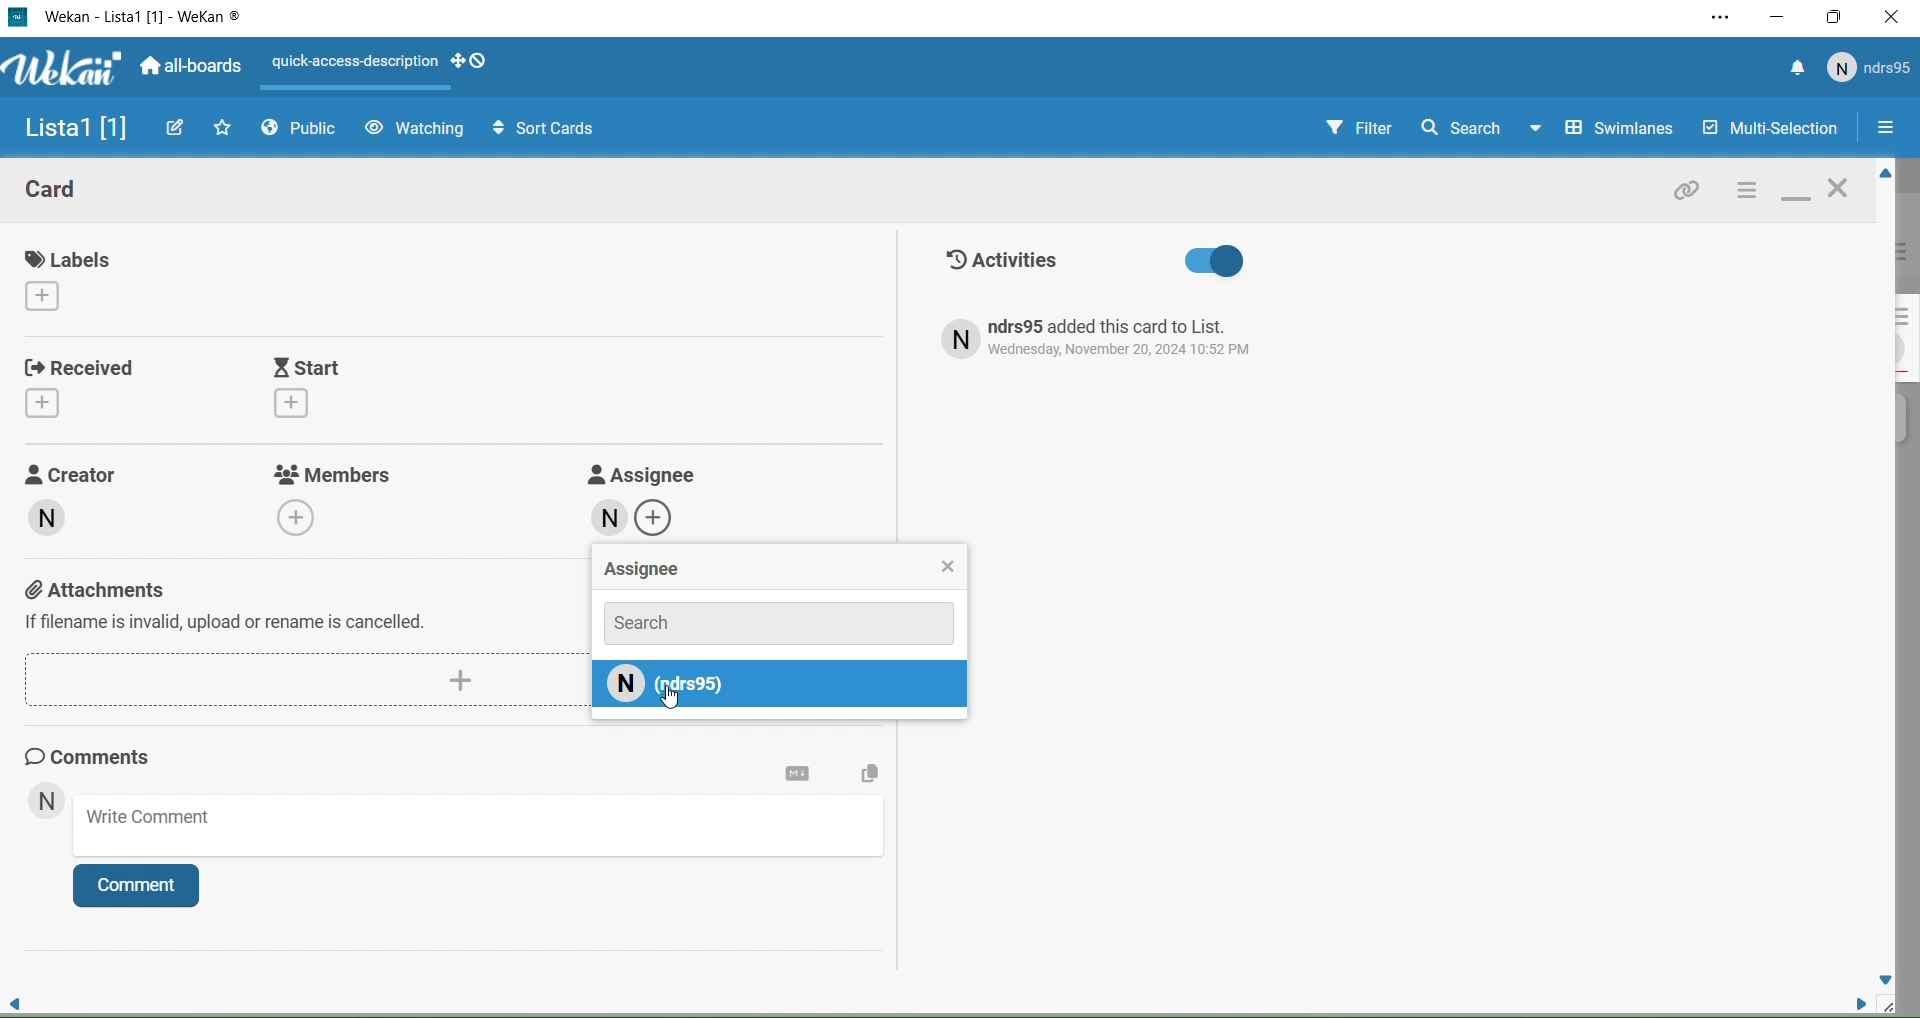  What do you see at coordinates (16, 998) in the screenshot?
I see `move left` at bounding box center [16, 998].